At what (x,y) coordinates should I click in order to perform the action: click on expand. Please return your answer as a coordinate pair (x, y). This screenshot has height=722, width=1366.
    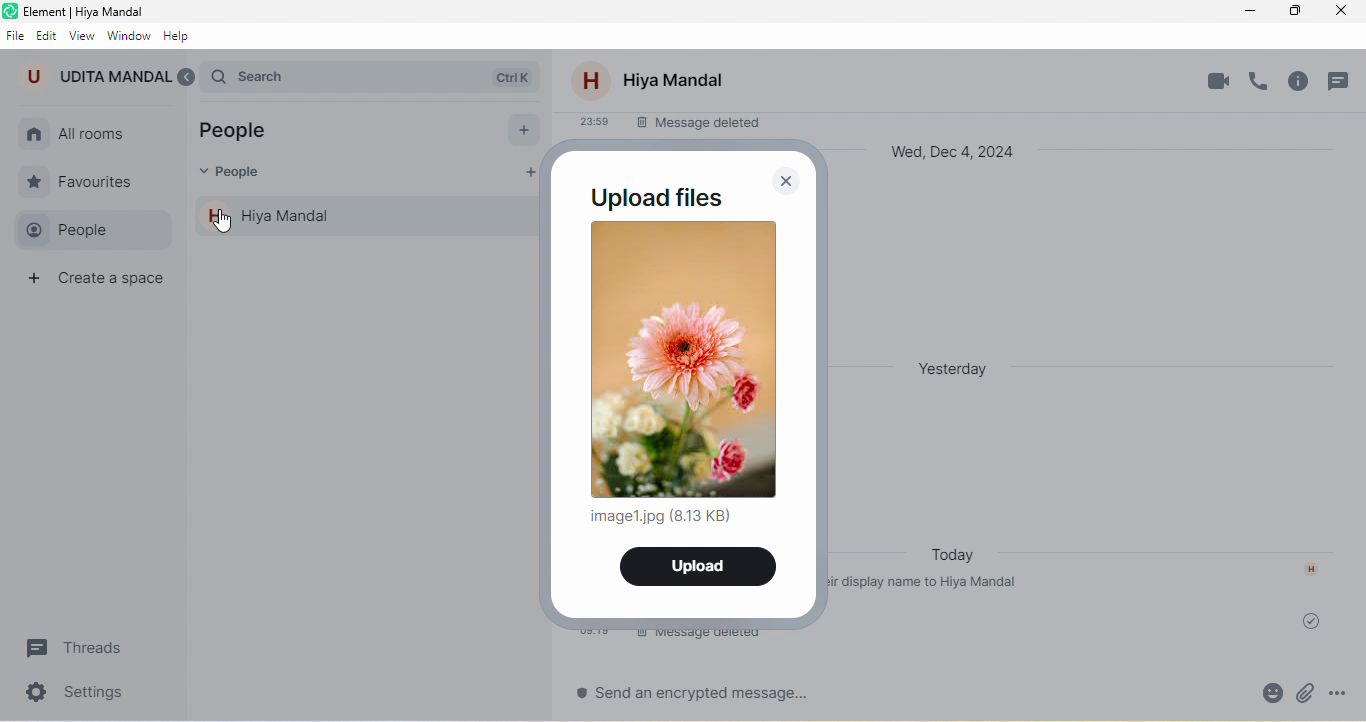
    Looking at the image, I should click on (190, 79).